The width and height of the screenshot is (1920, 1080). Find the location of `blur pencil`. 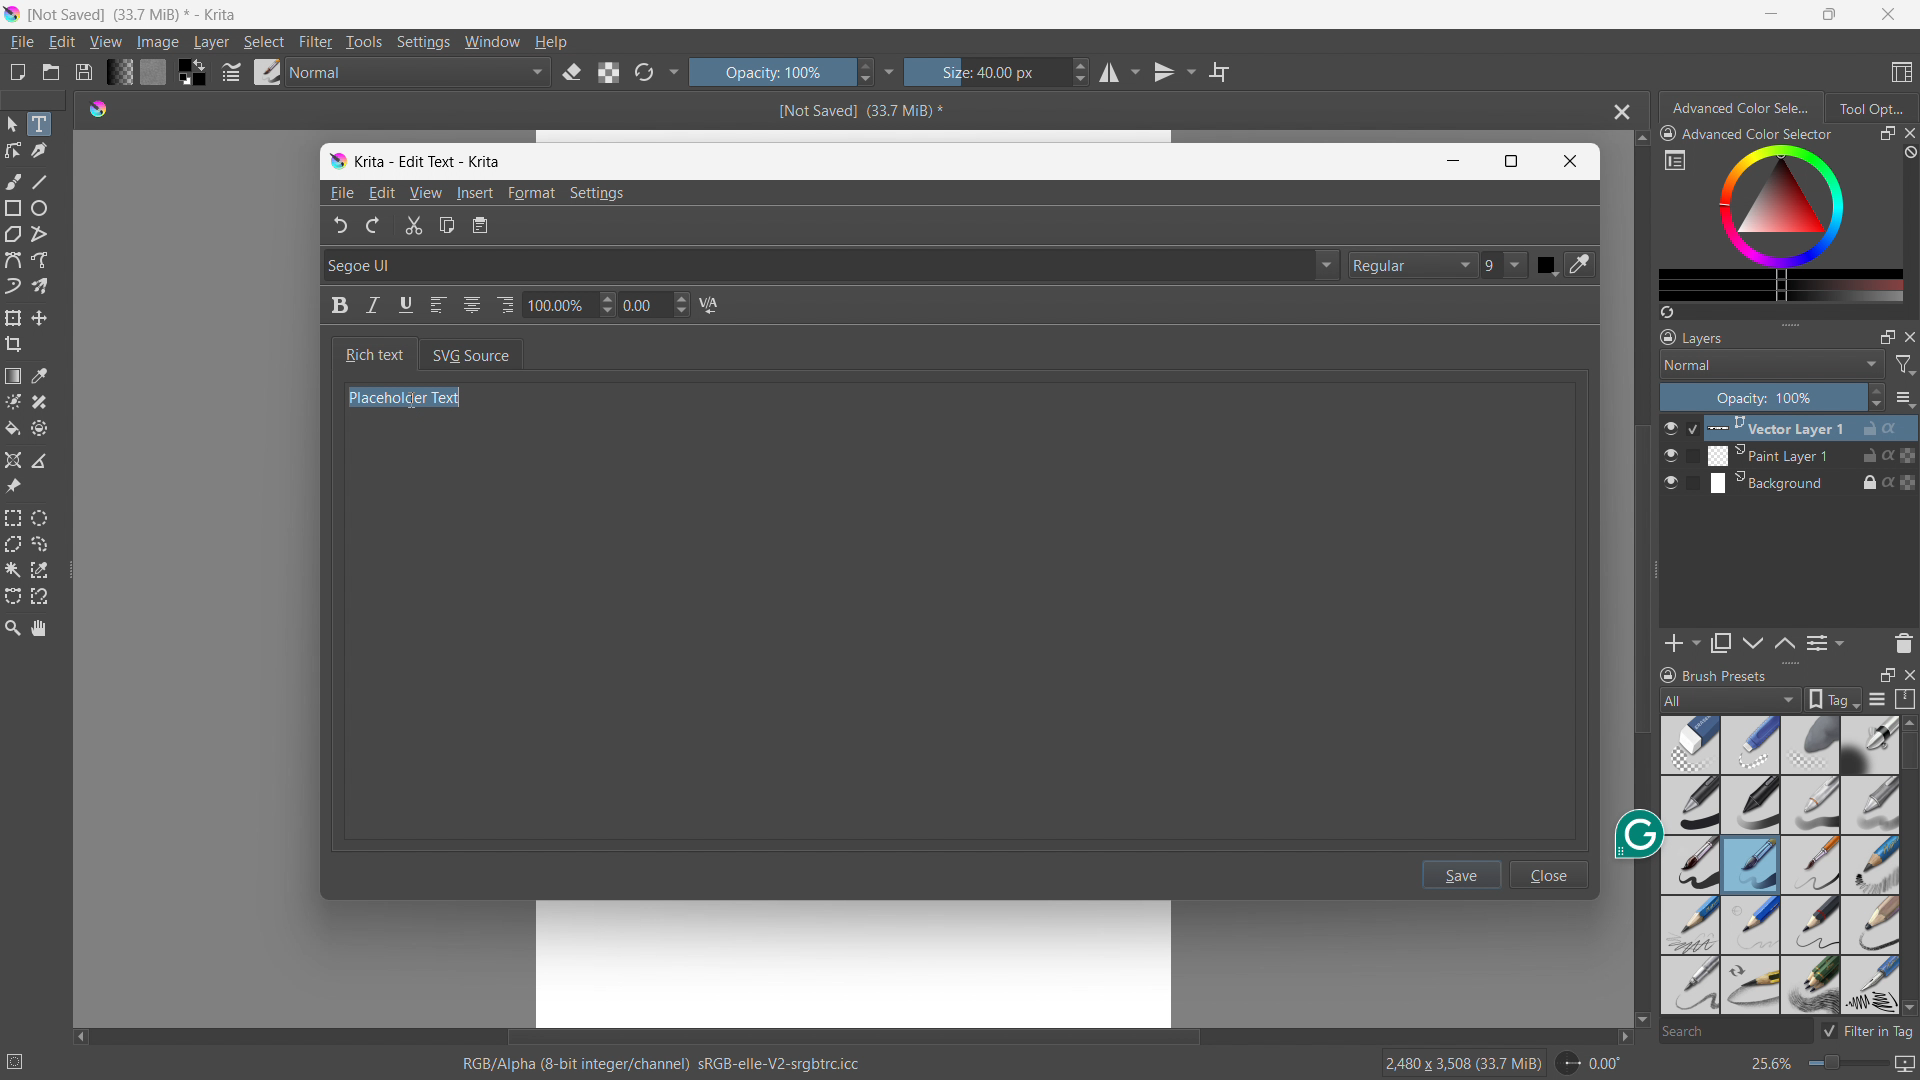

blur pencil is located at coordinates (1870, 803).